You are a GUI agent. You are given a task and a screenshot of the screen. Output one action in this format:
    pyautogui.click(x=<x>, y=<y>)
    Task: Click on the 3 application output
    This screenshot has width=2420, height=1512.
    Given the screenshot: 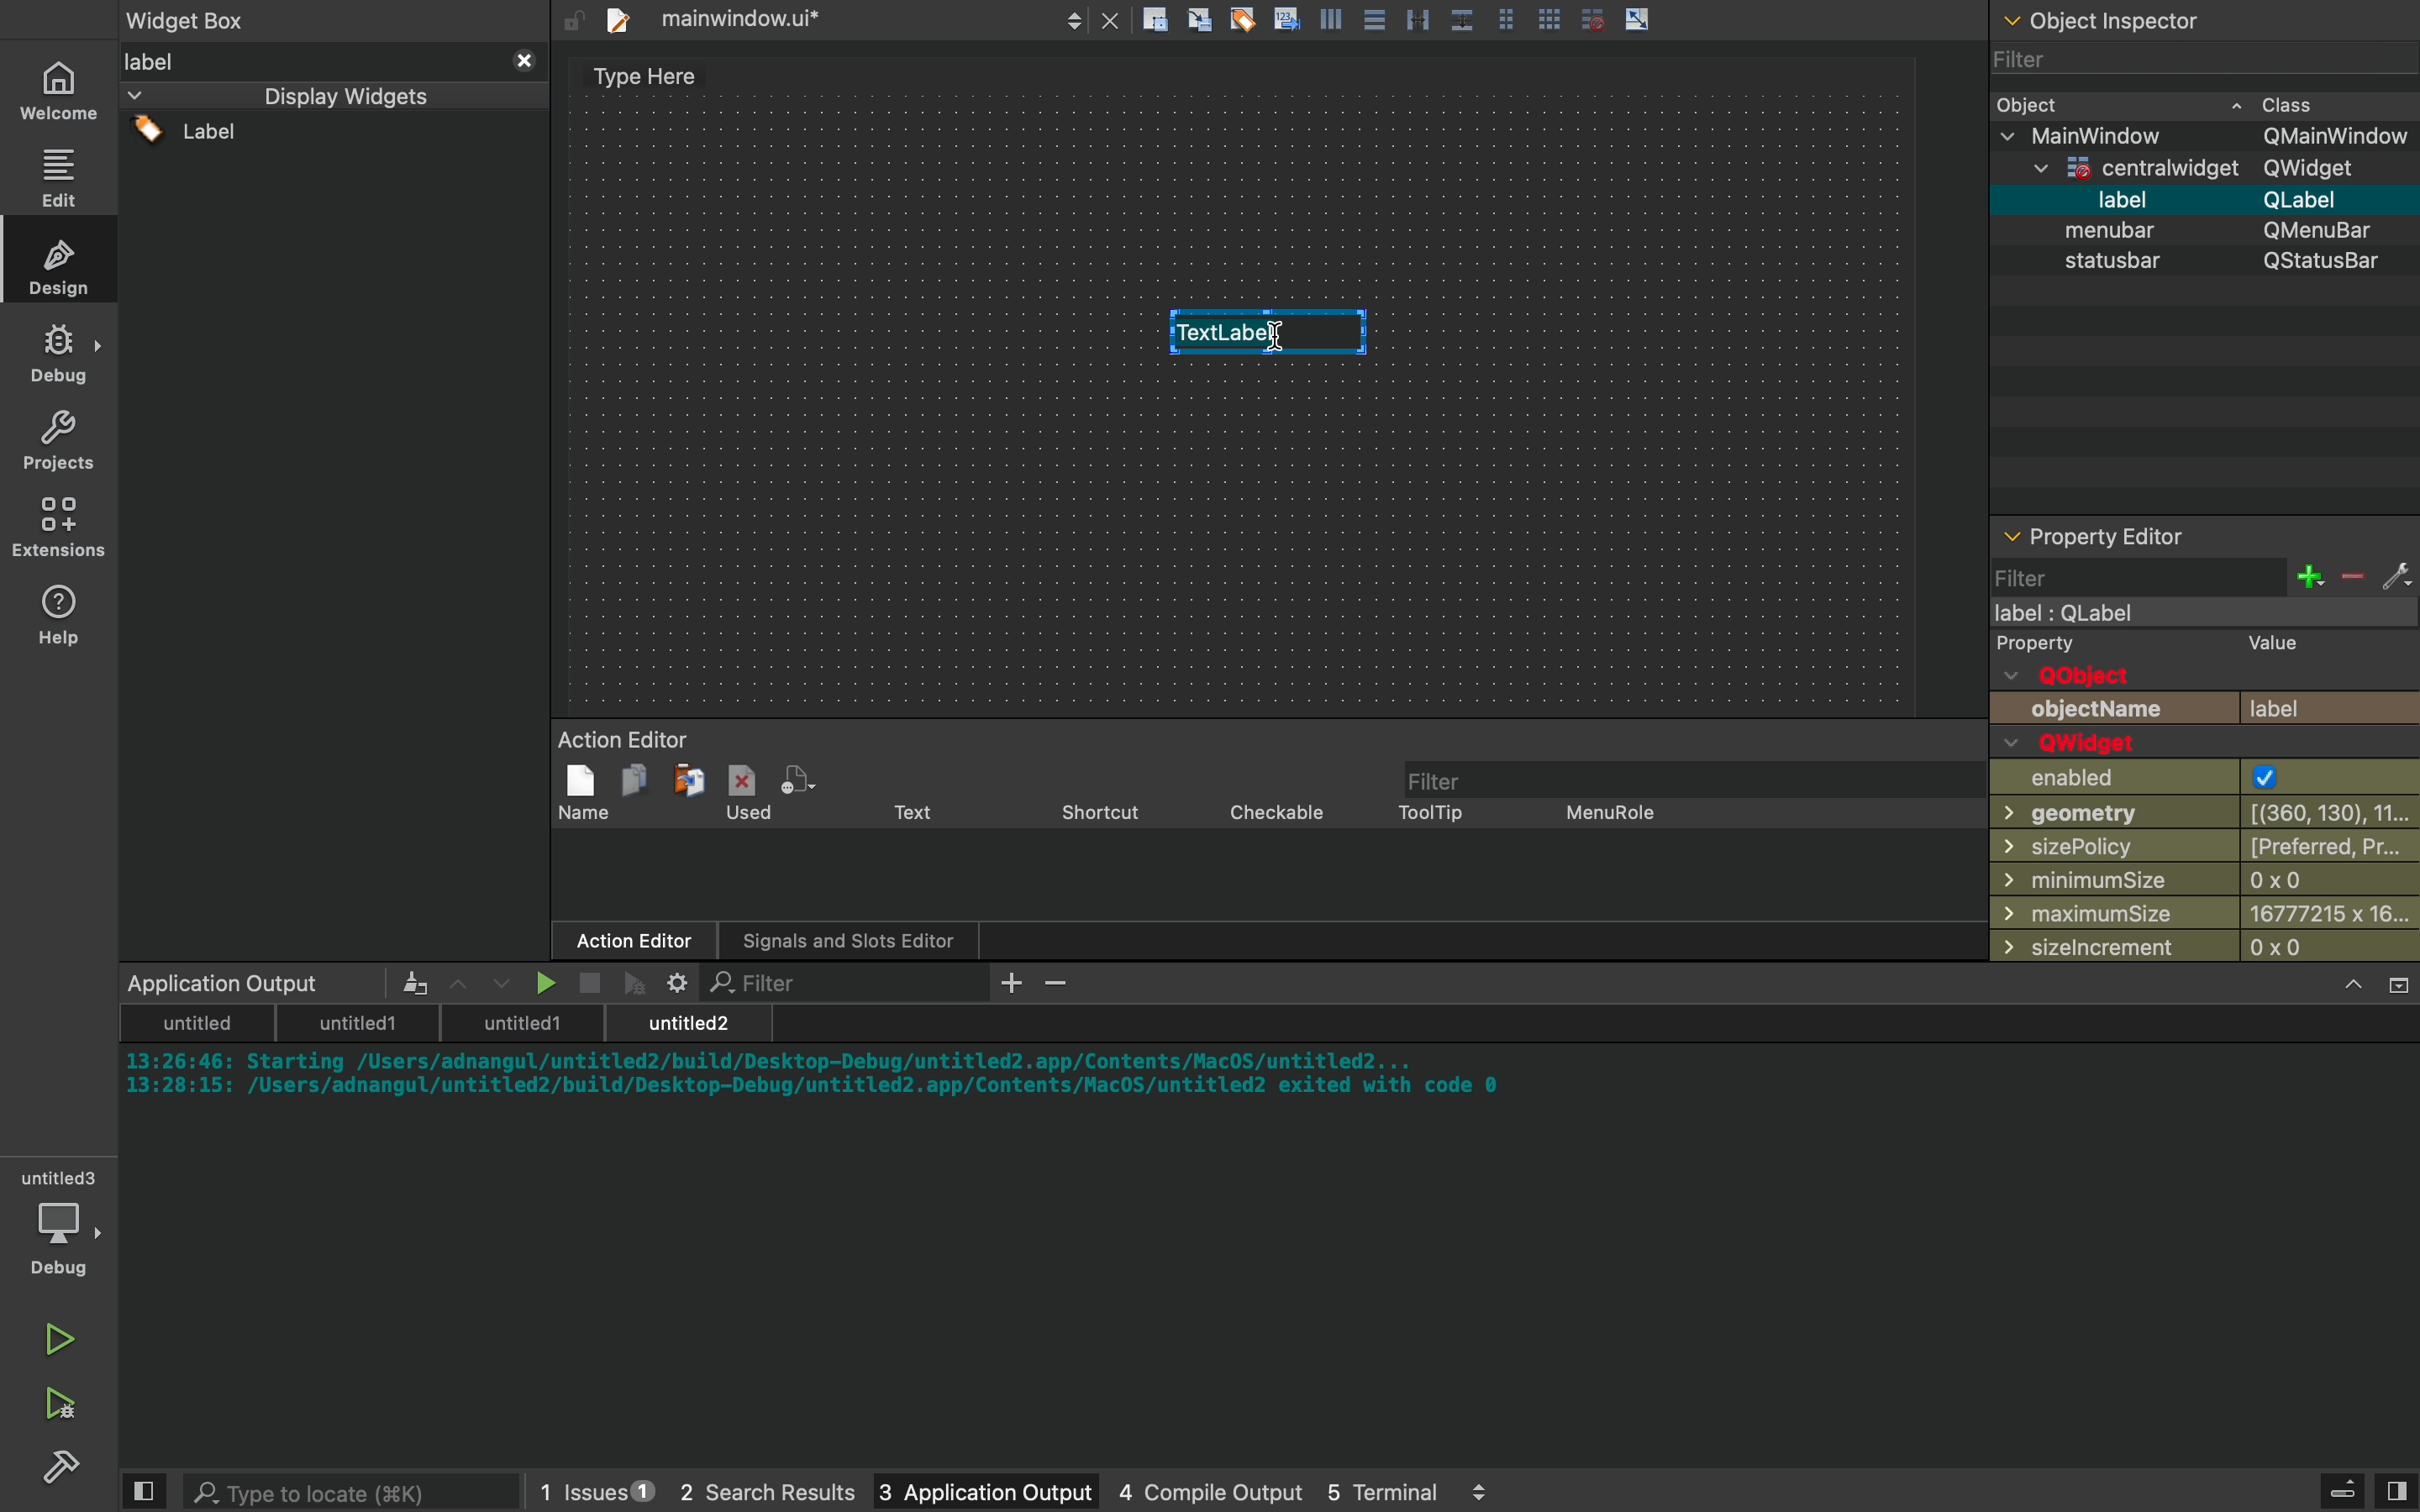 What is the action you would take?
    pyautogui.click(x=958, y=1493)
    